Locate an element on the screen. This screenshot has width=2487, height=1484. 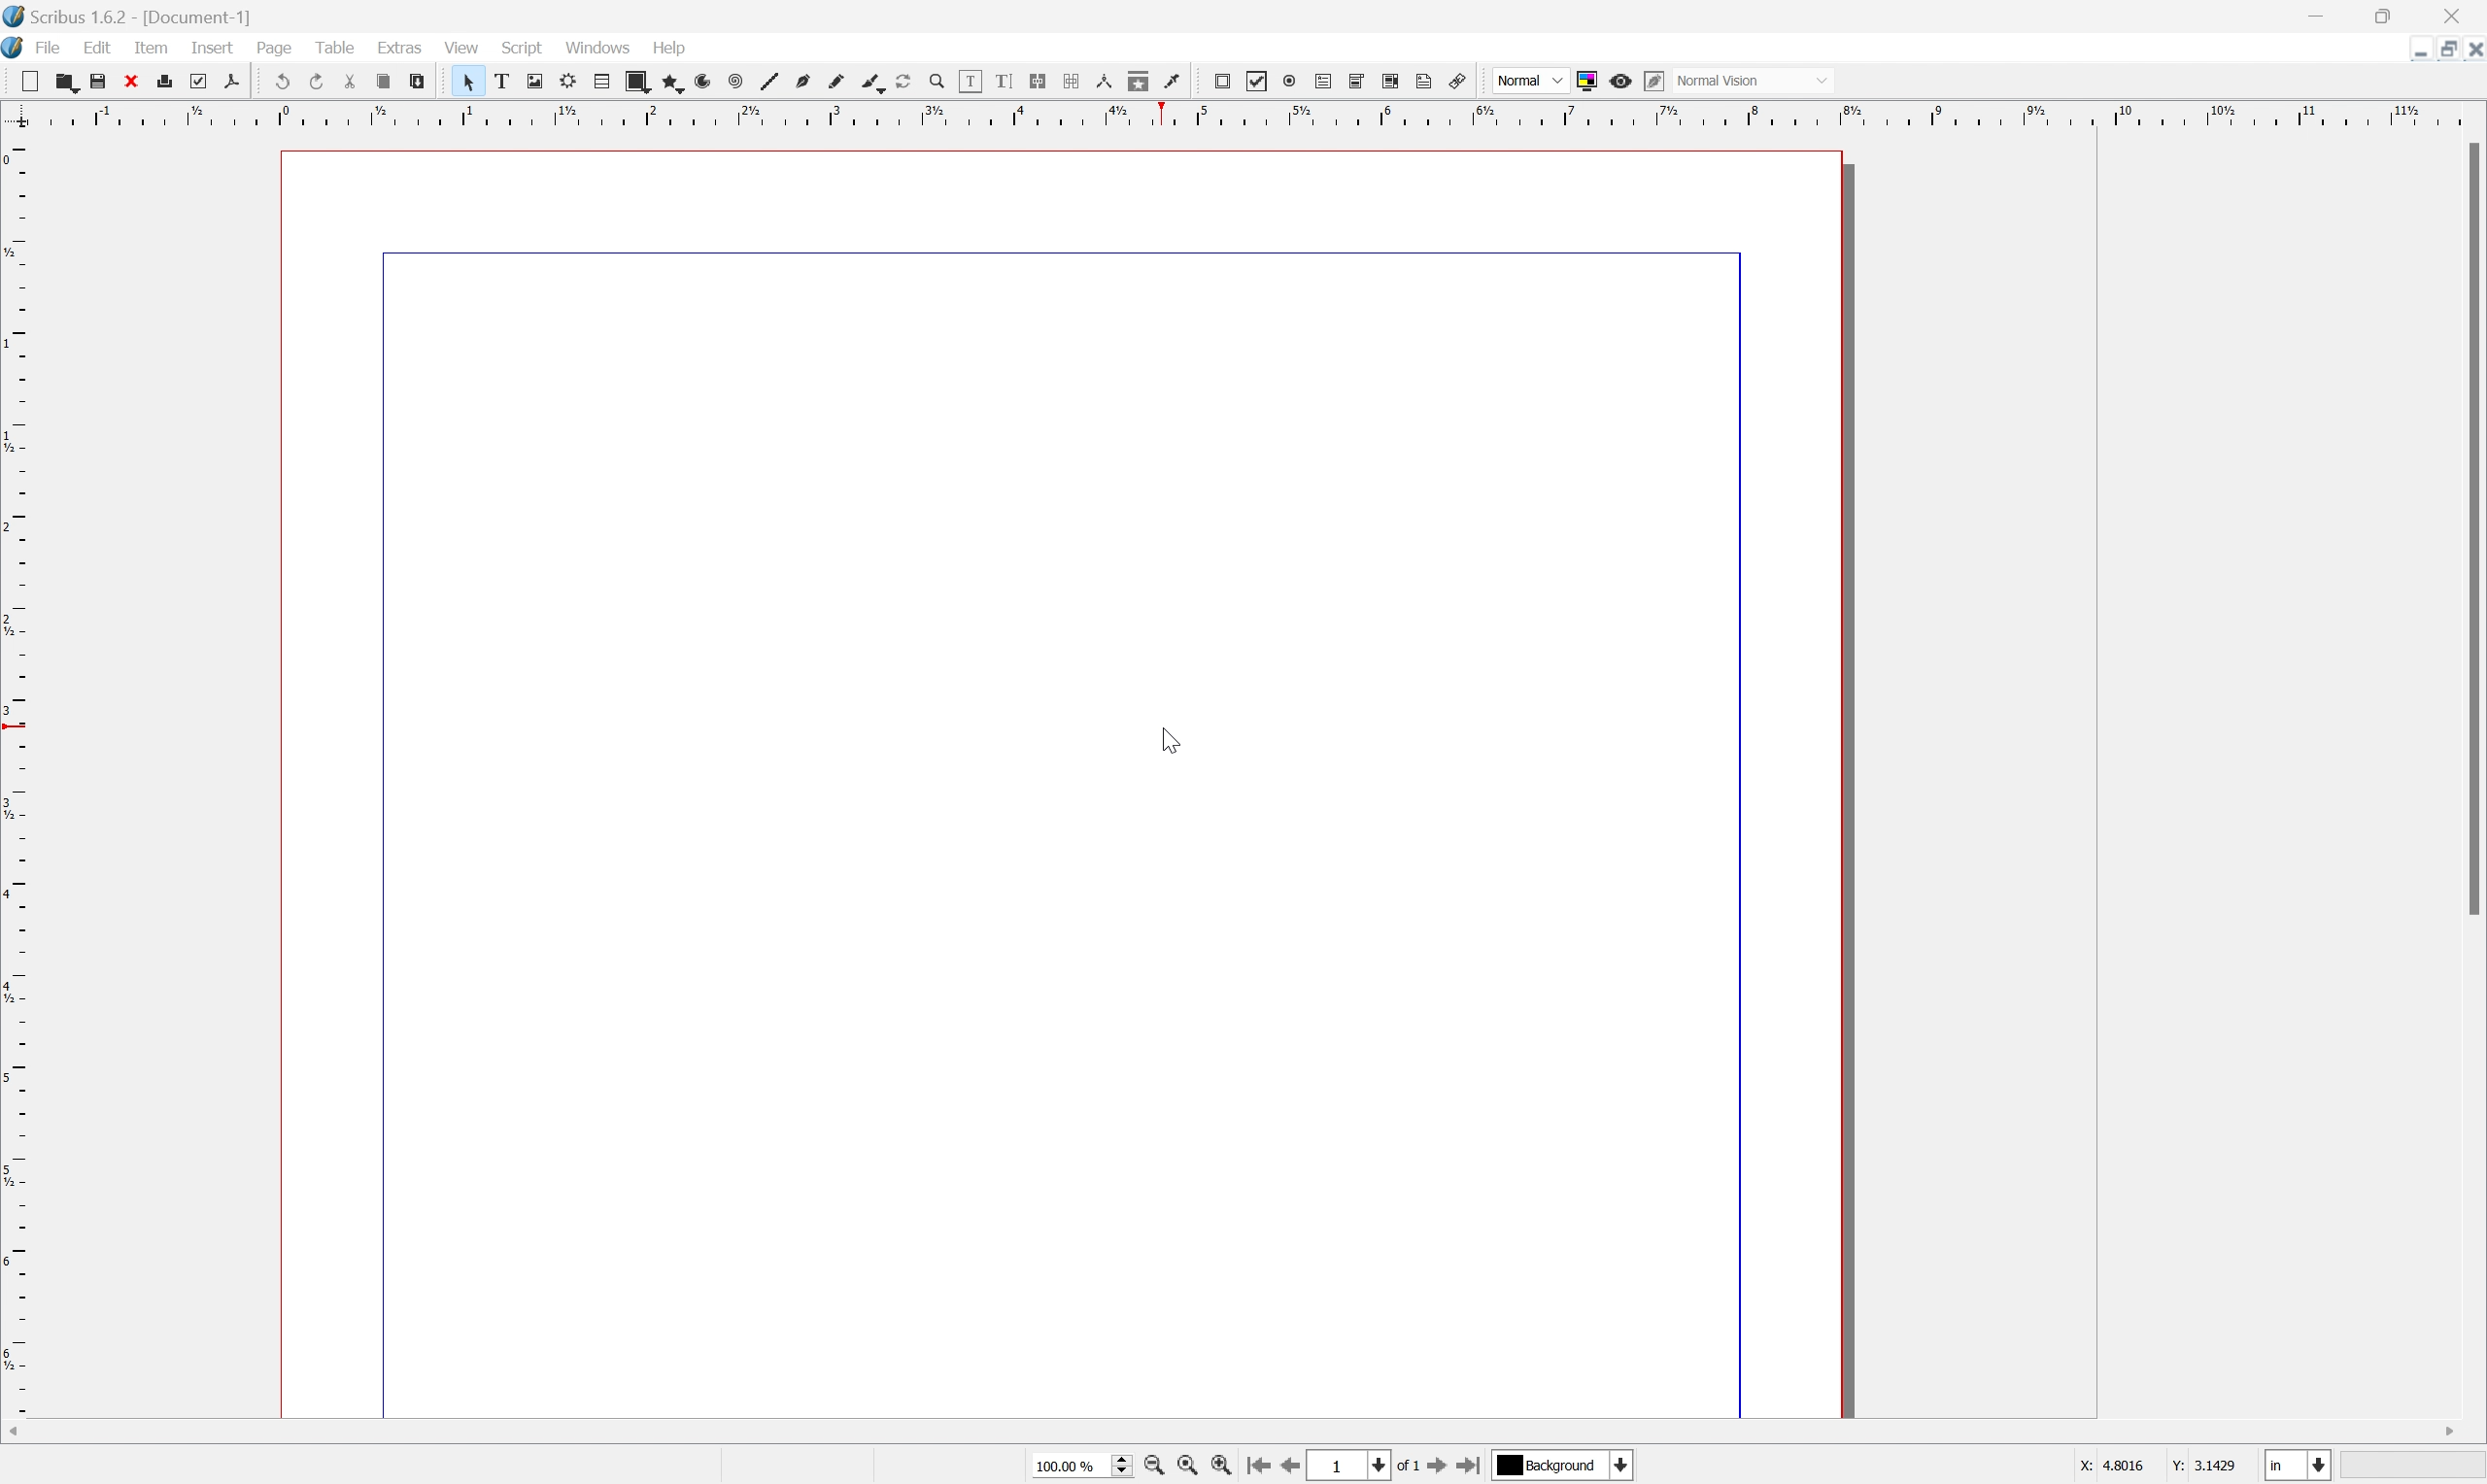
line is located at coordinates (770, 81).